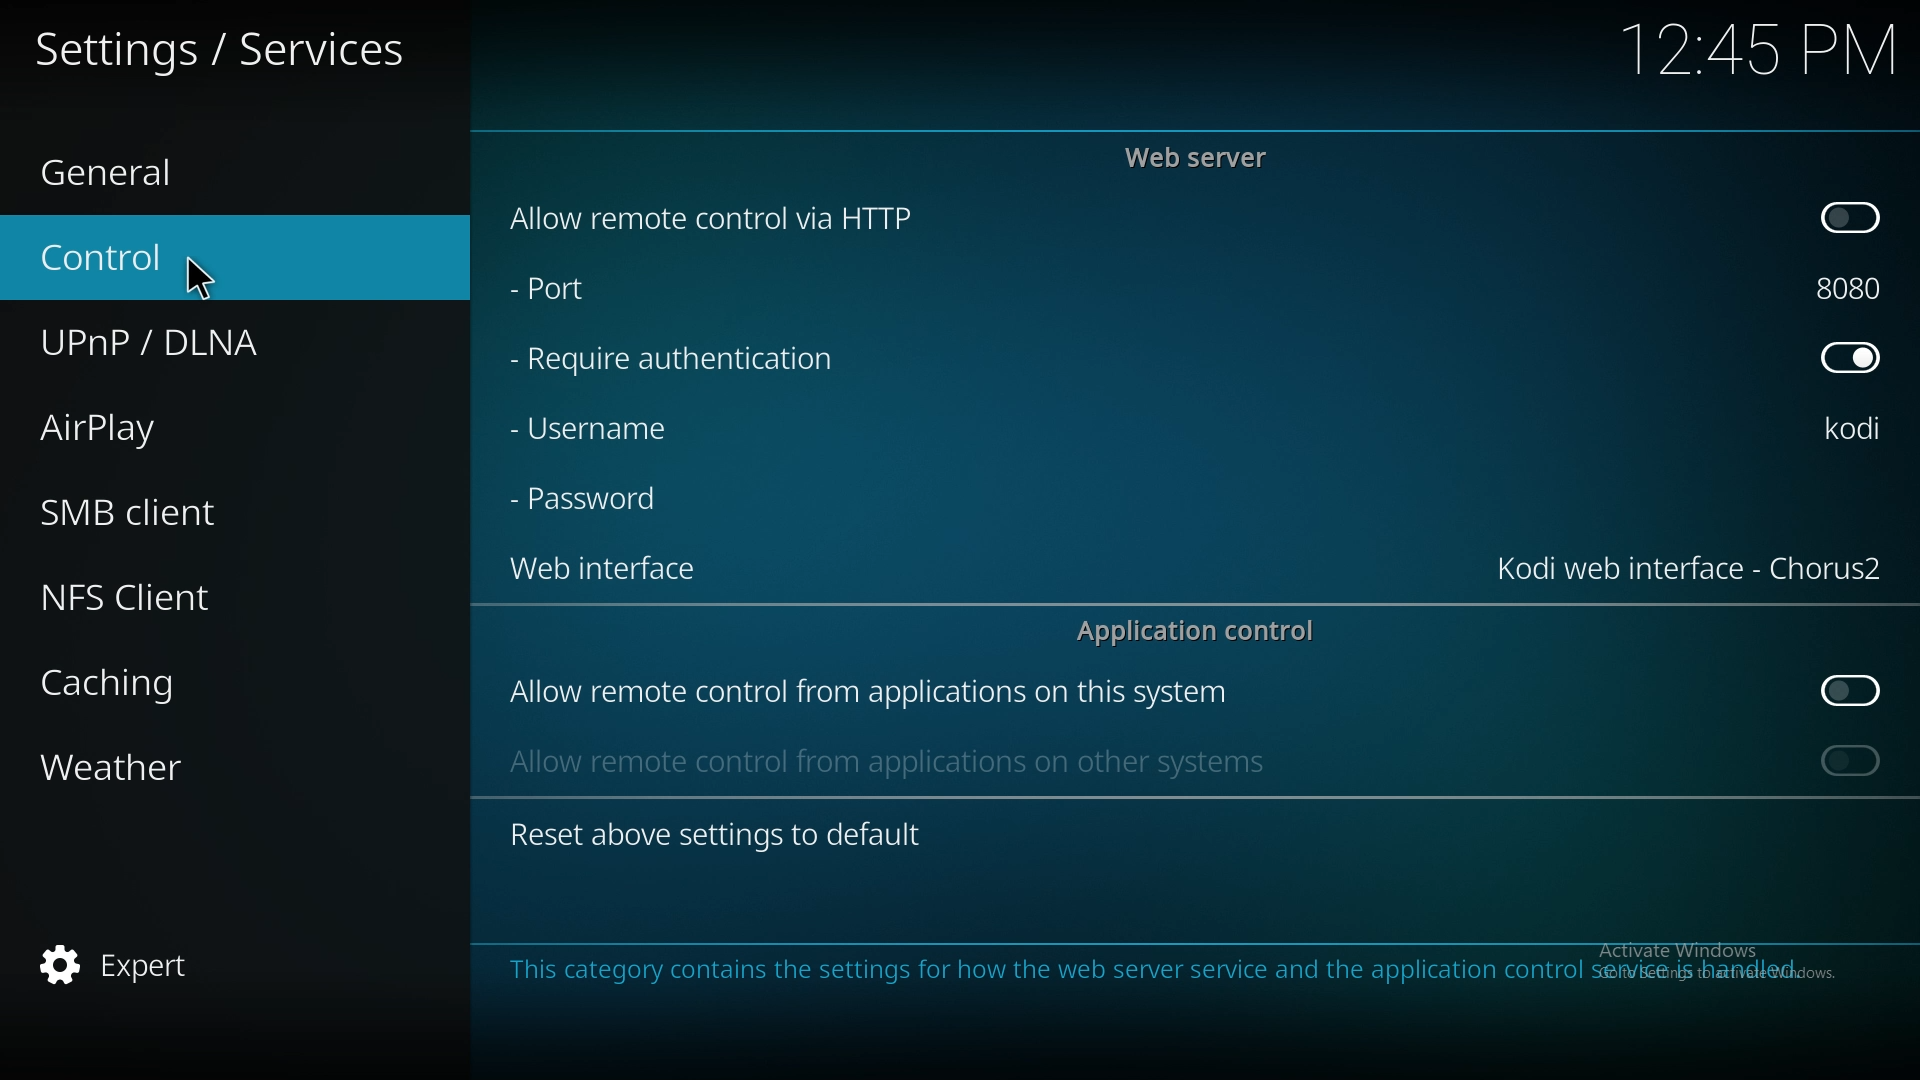  Describe the element at coordinates (715, 219) in the screenshot. I see `allow remote control via http` at that location.